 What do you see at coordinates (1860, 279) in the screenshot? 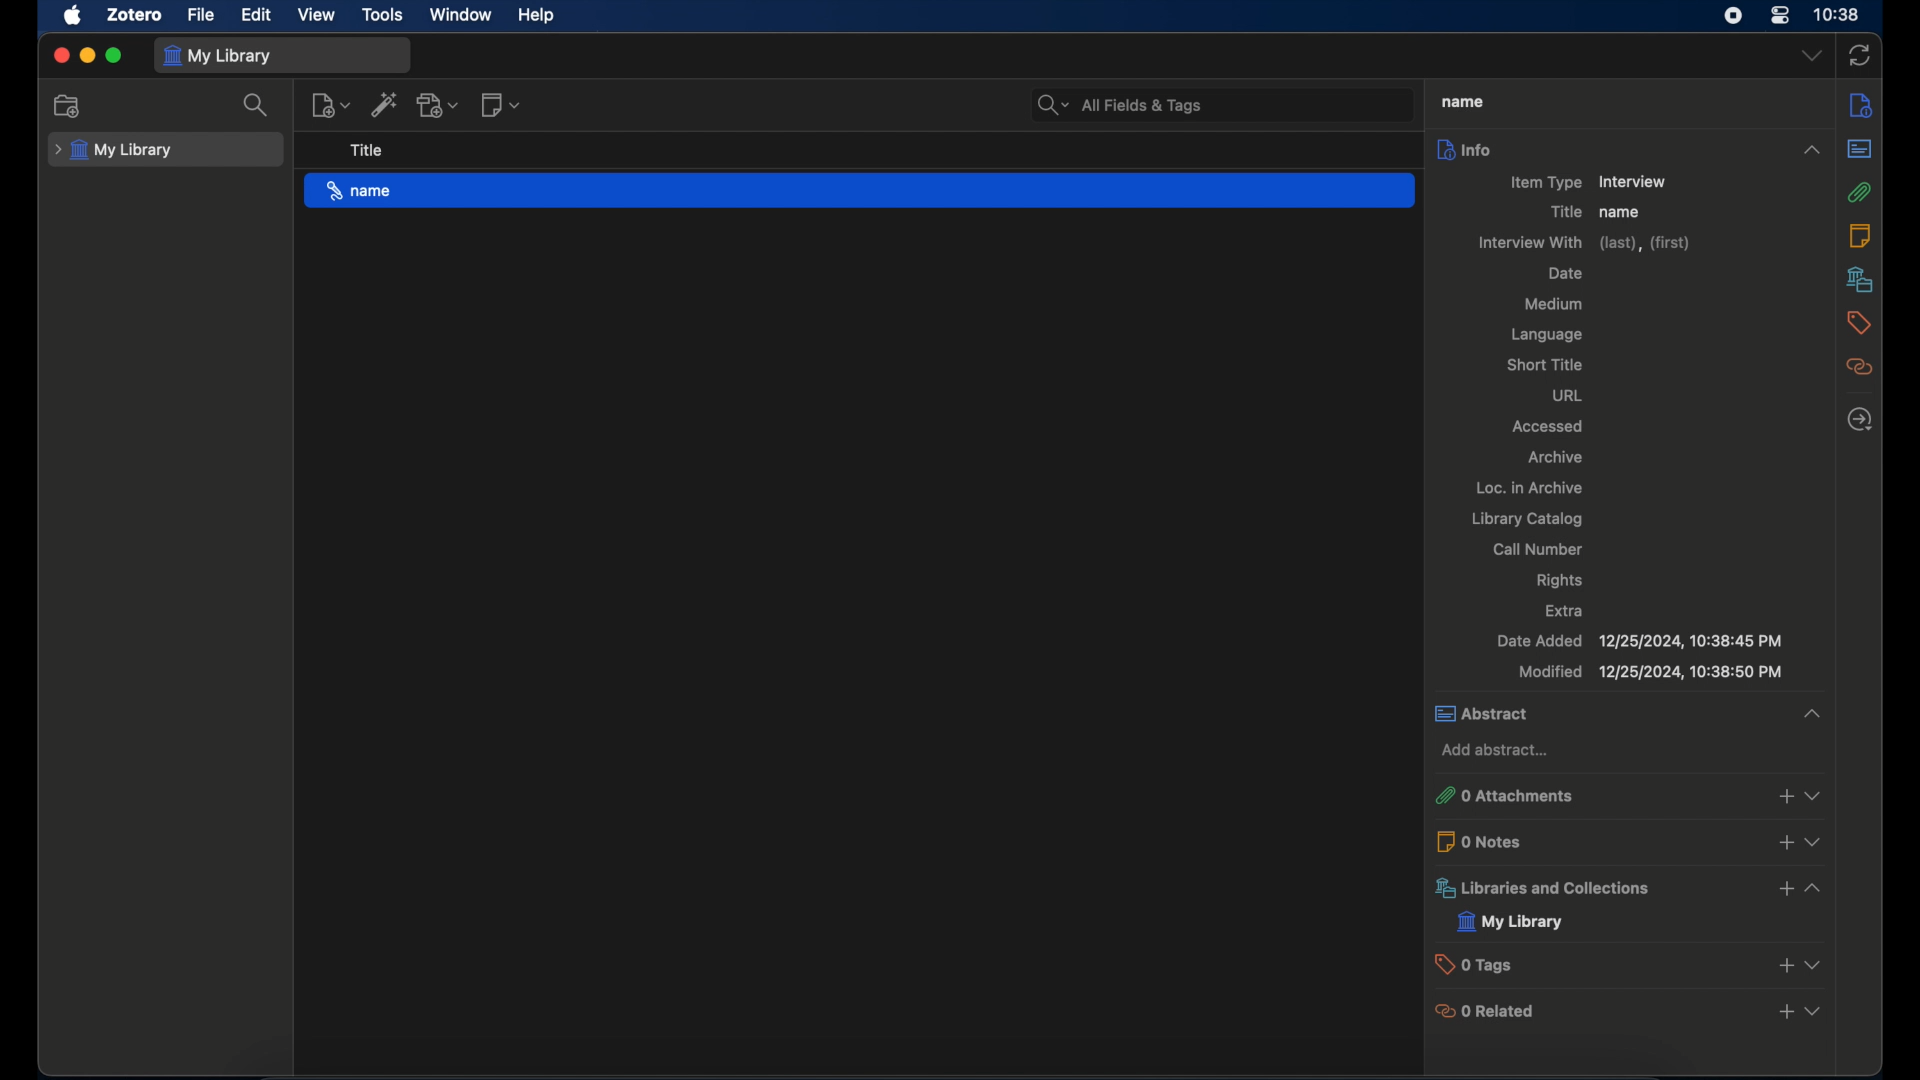
I see `libraries ` at bounding box center [1860, 279].